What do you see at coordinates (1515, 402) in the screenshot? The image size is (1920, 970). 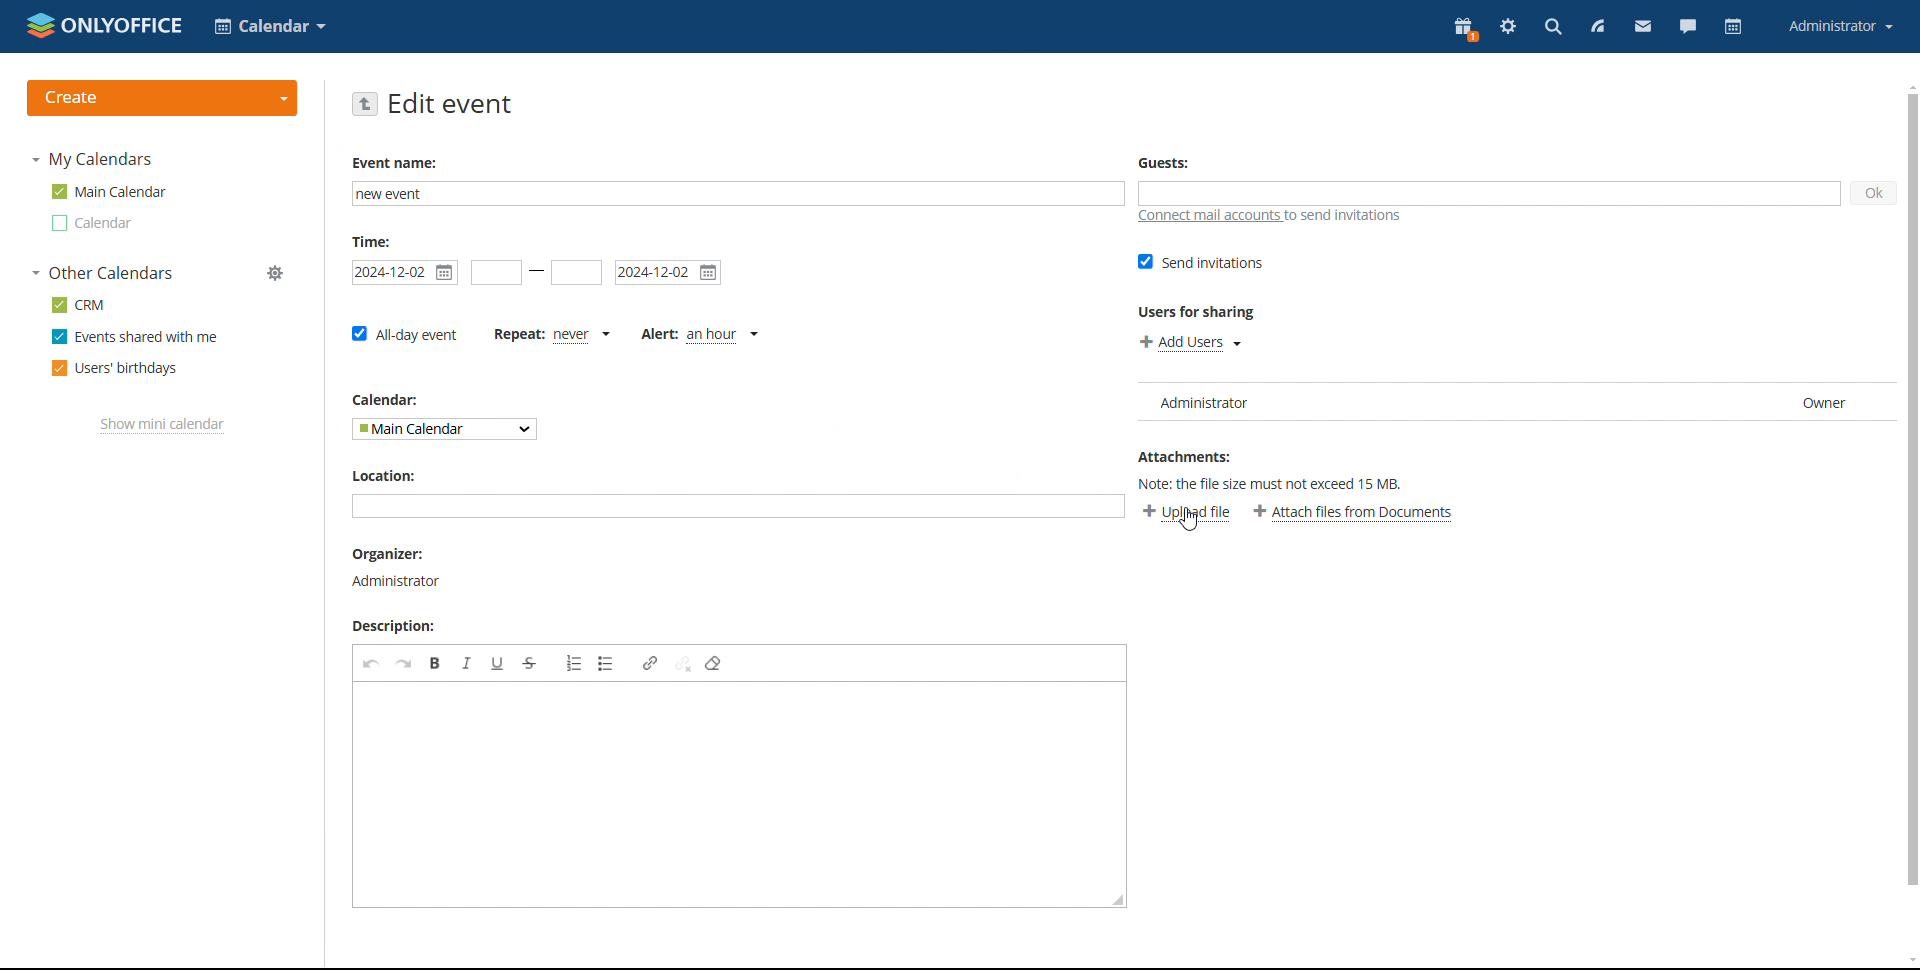 I see `user list` at bounding box center [1515, 402].